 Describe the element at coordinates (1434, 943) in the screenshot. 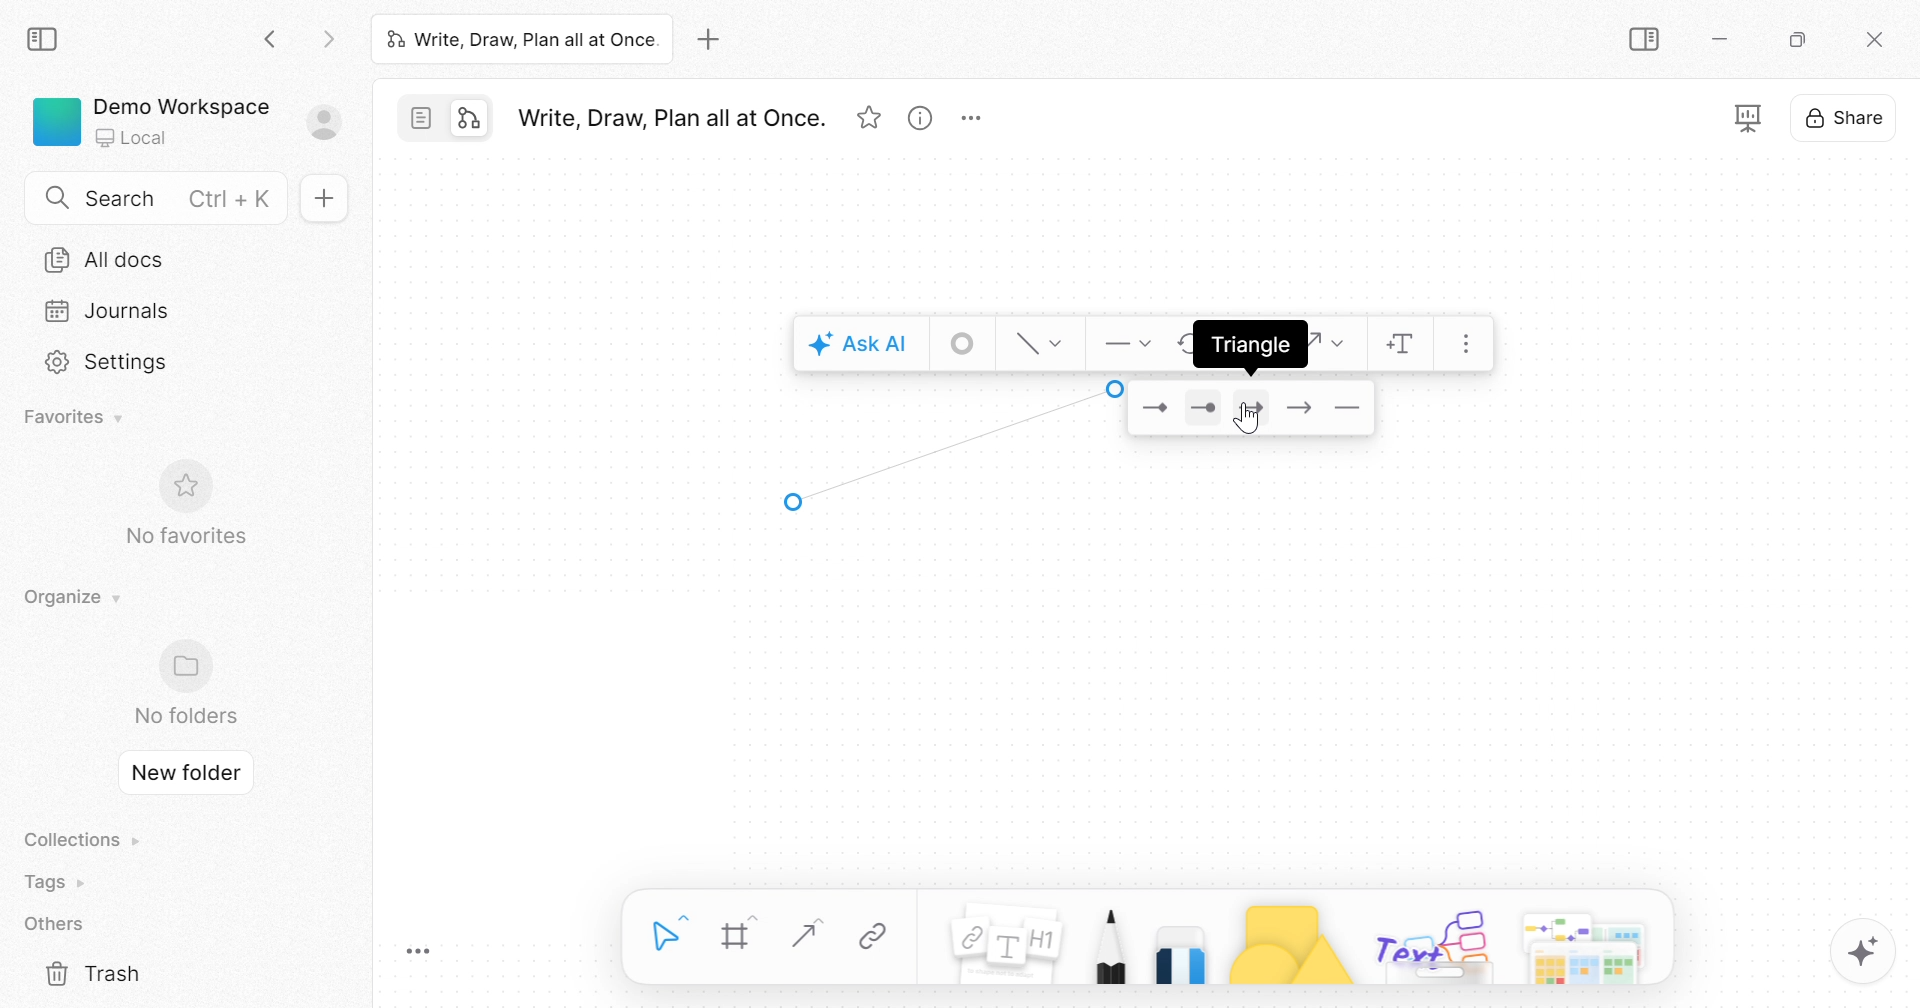

I see `Others` at that location.